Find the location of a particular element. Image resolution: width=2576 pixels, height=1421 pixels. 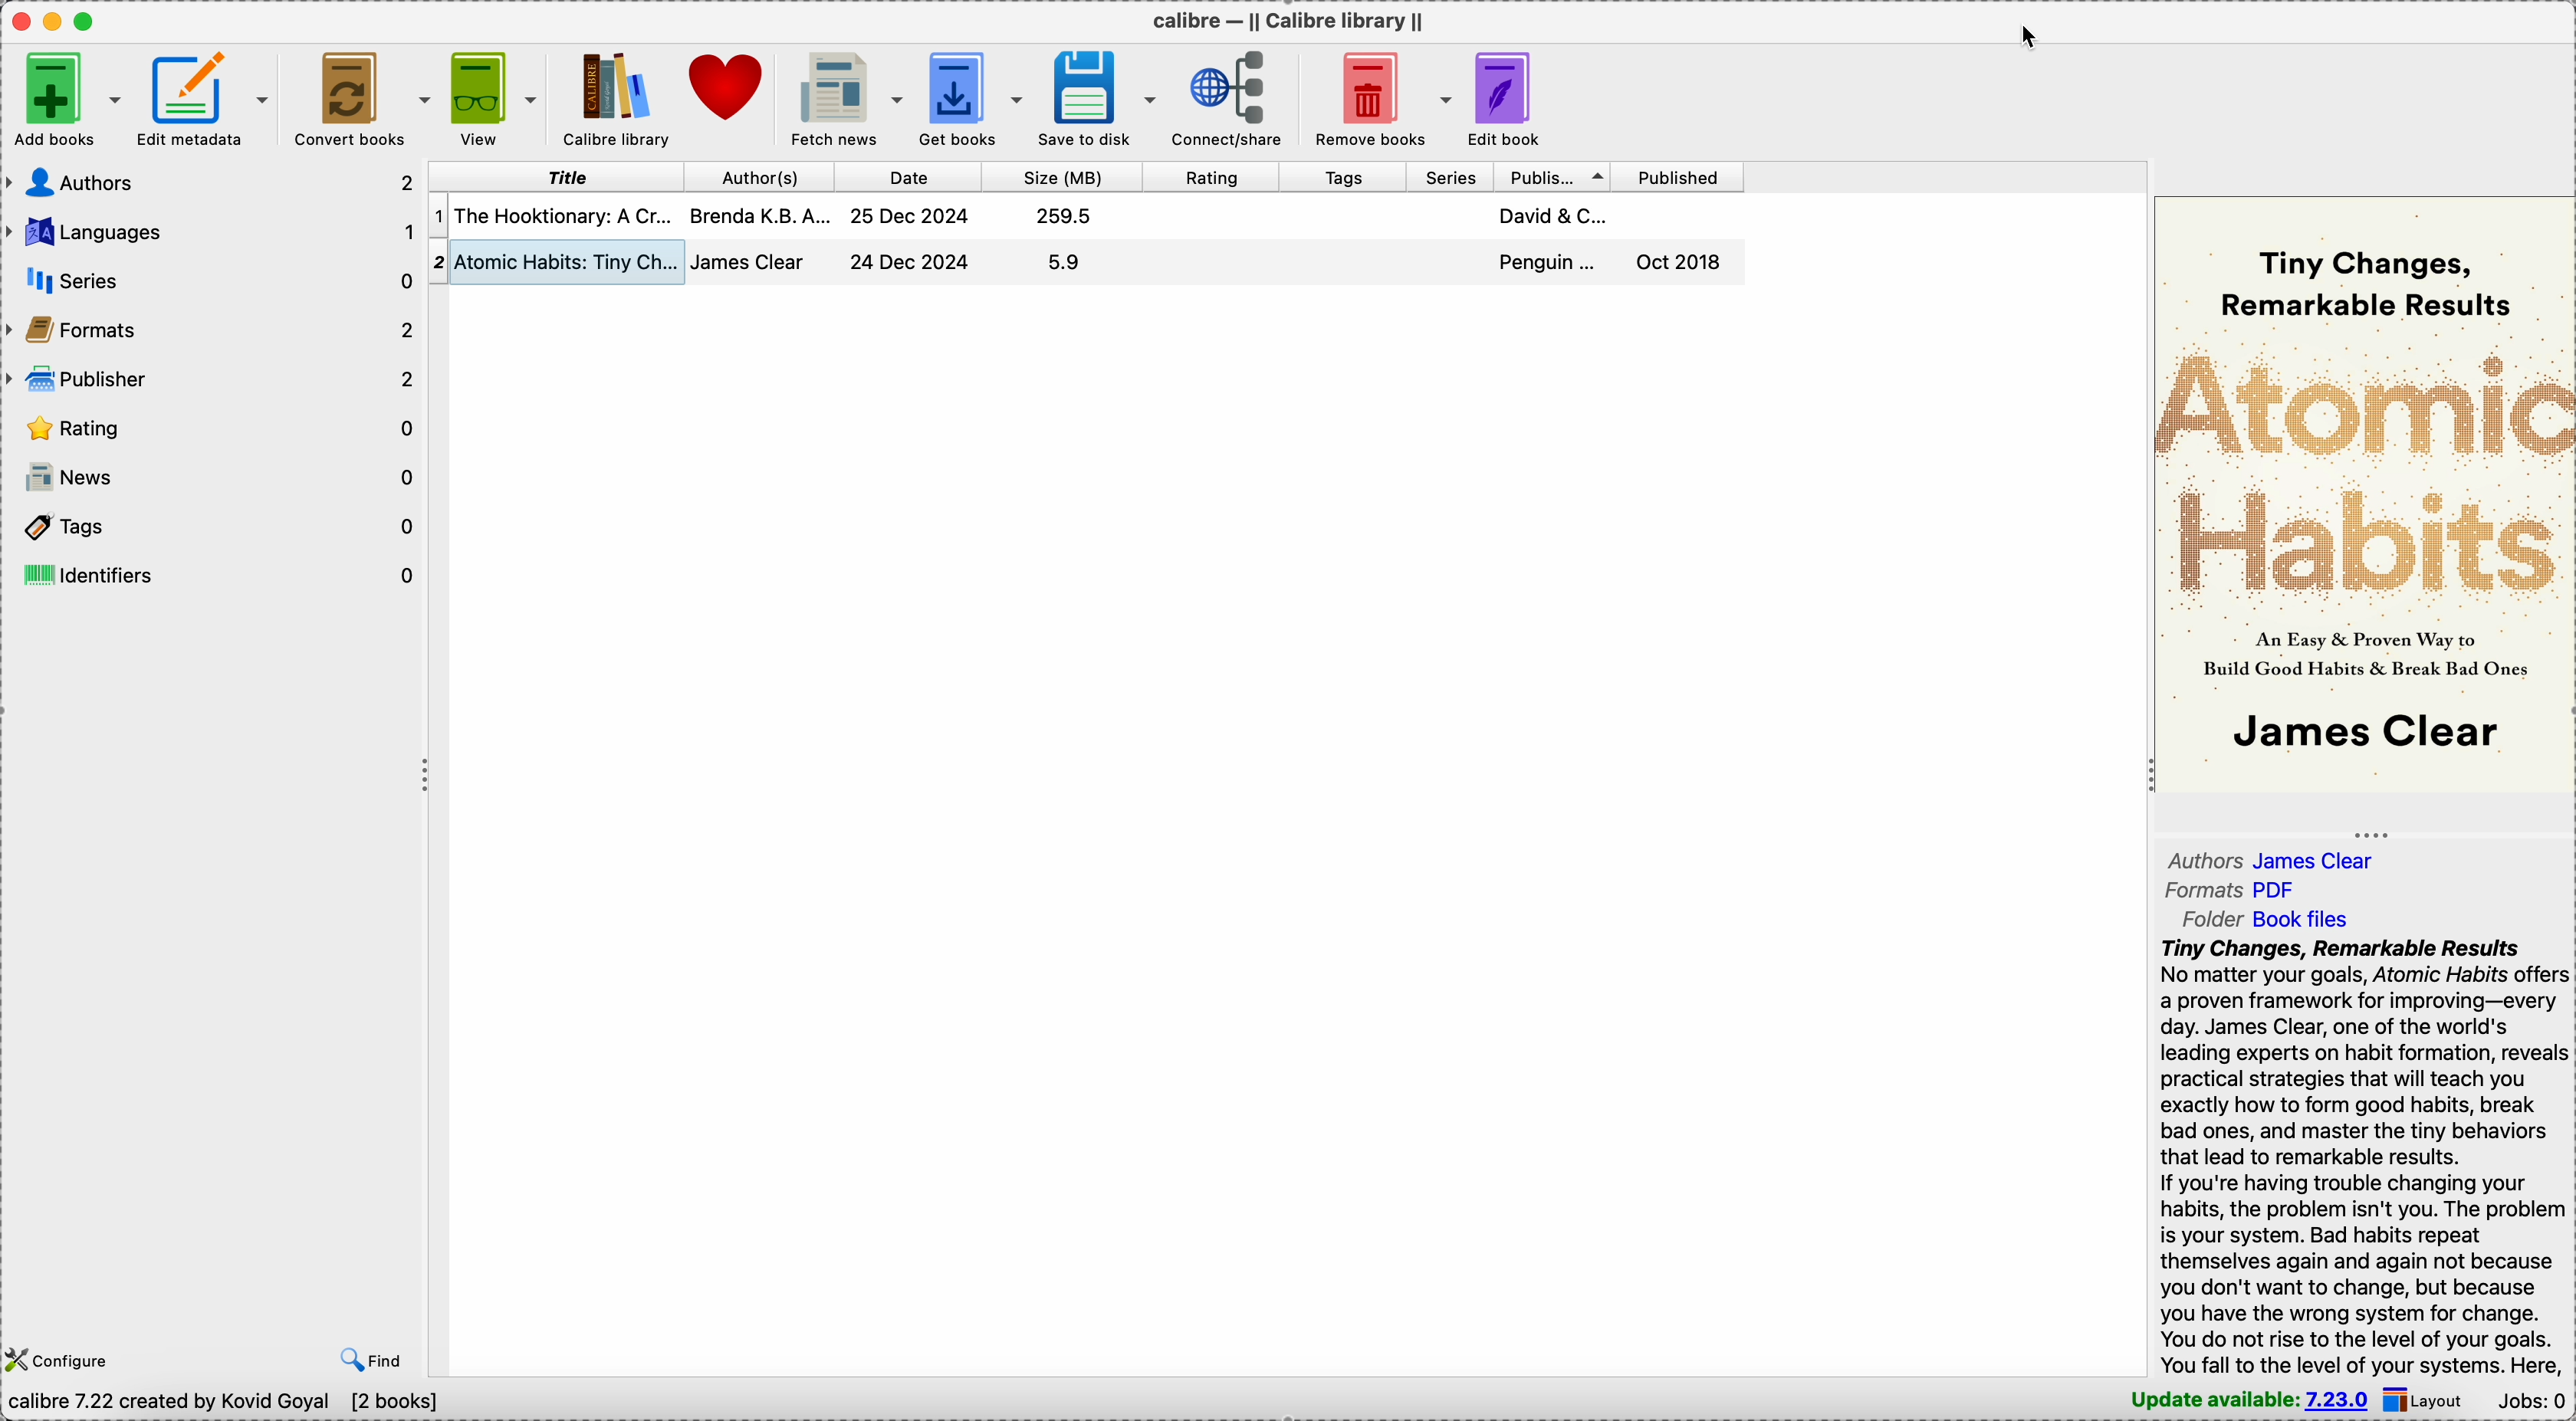

tags is located at coordinates (1349, 177).